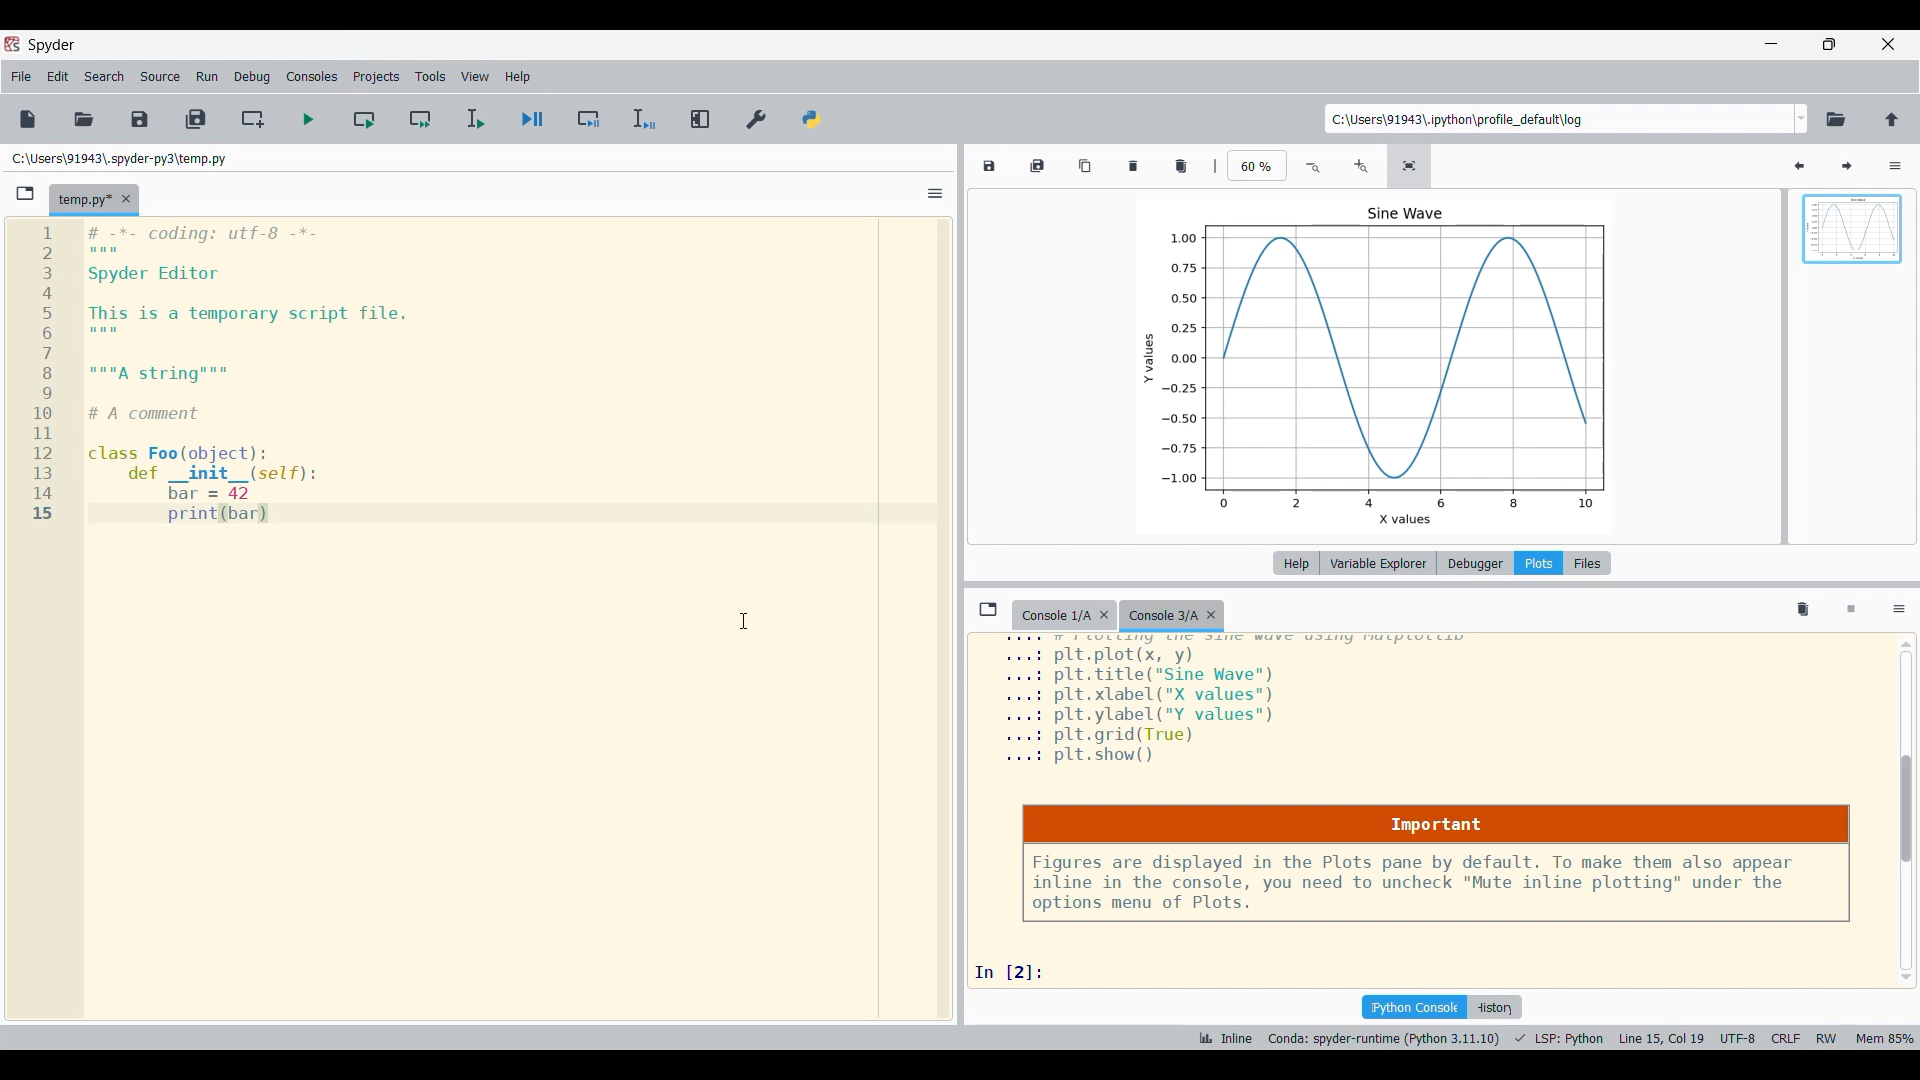 The width and height of the screenshot is (1920, 1080). What do you see at coordinates (1175, 616) in the screenshot?
I see `Current tab highlighted` at bounding box center [1175, 616].